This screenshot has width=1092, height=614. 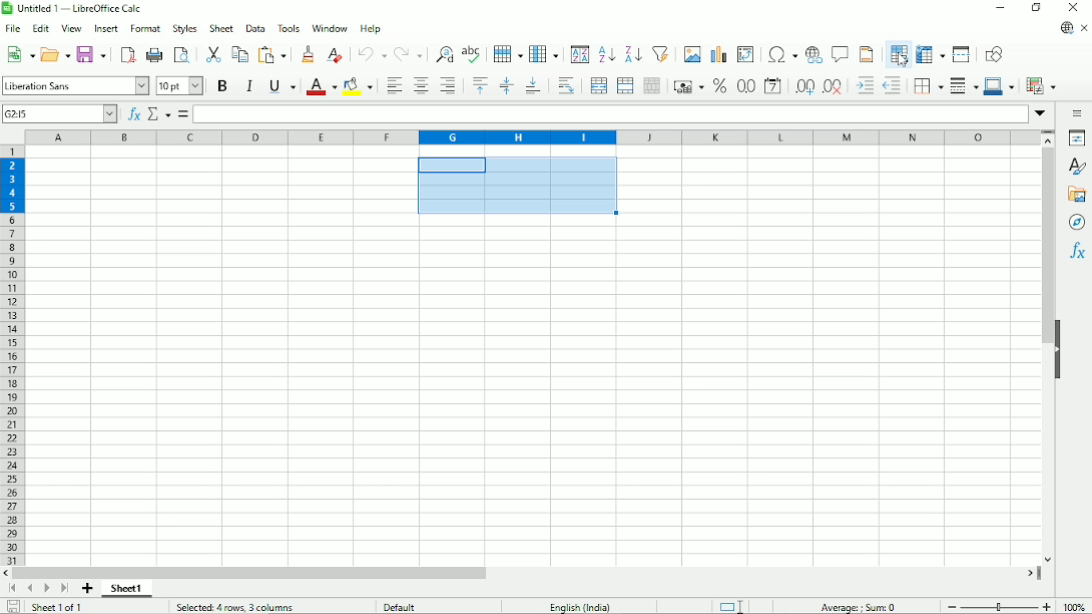 What do you see at coordinates (1042, 85) in the screenshot?
I see `Conditional` at bounding box center [1042, 85].